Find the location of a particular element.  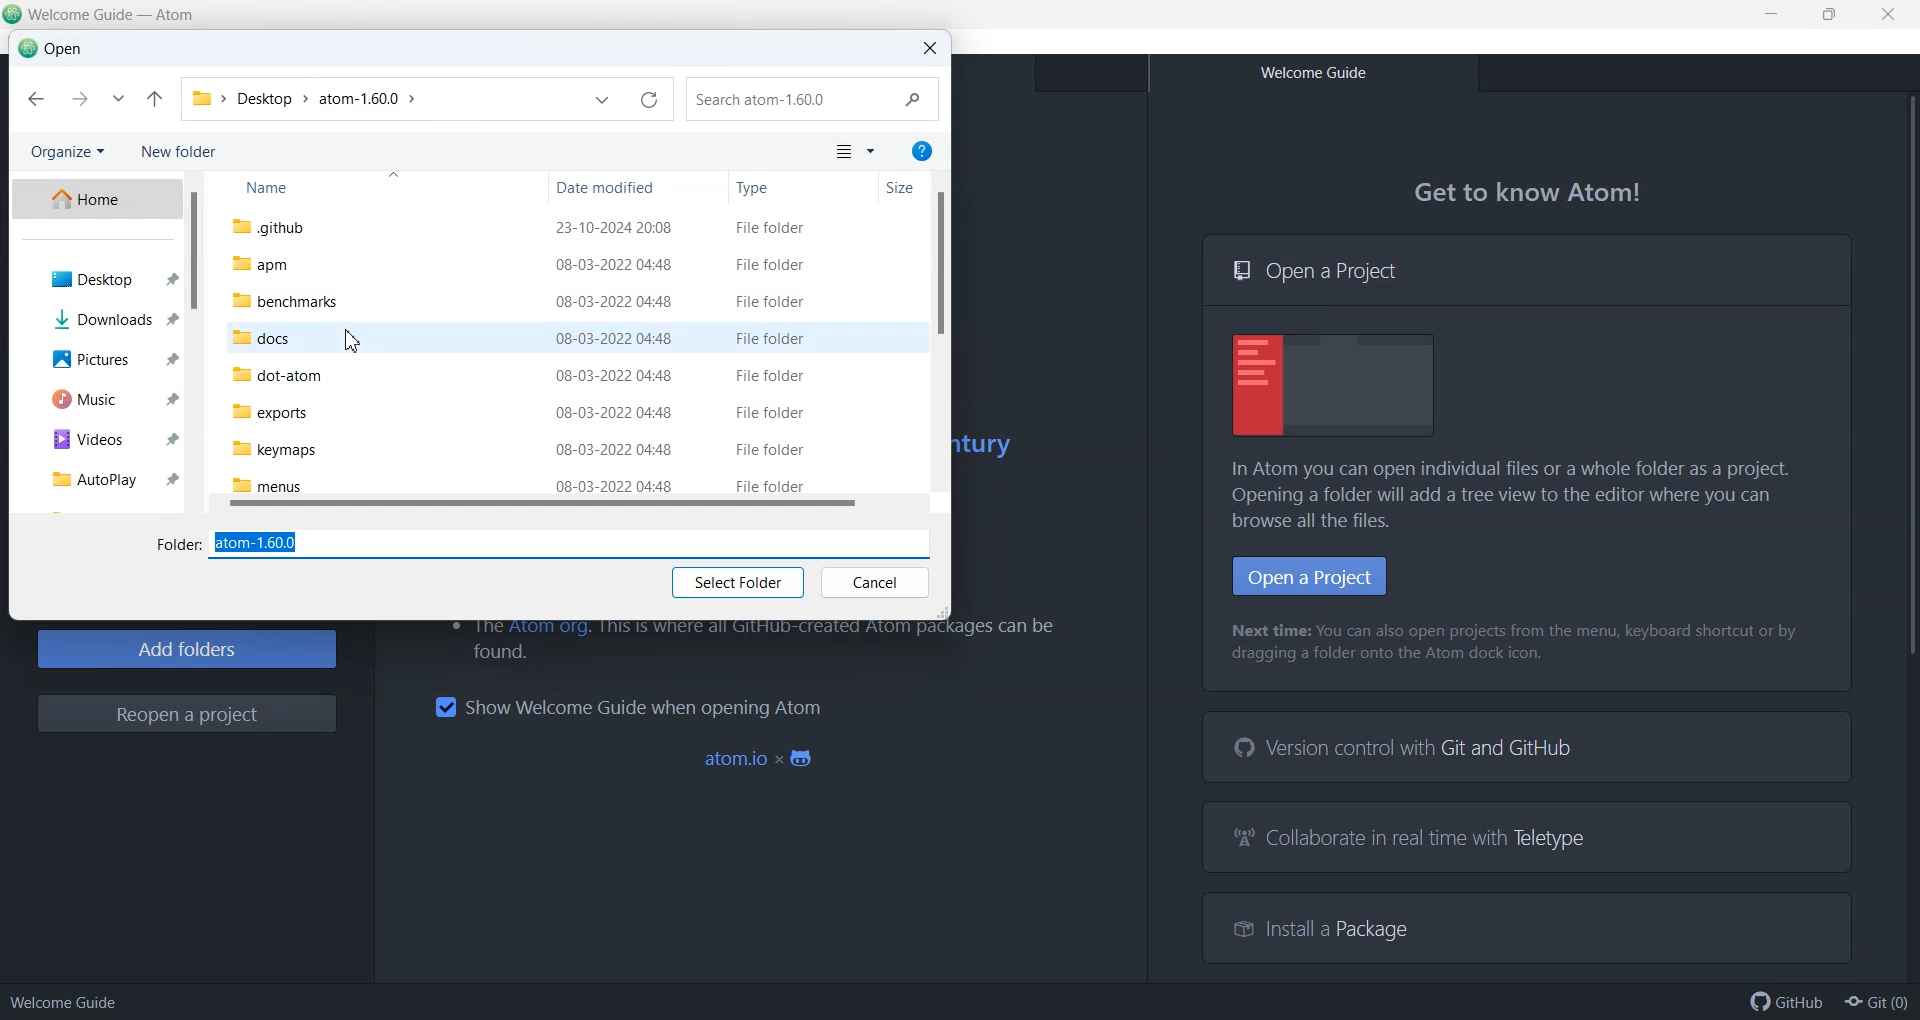

08-03-2022 04:48 is located at coordinates (615, 412).